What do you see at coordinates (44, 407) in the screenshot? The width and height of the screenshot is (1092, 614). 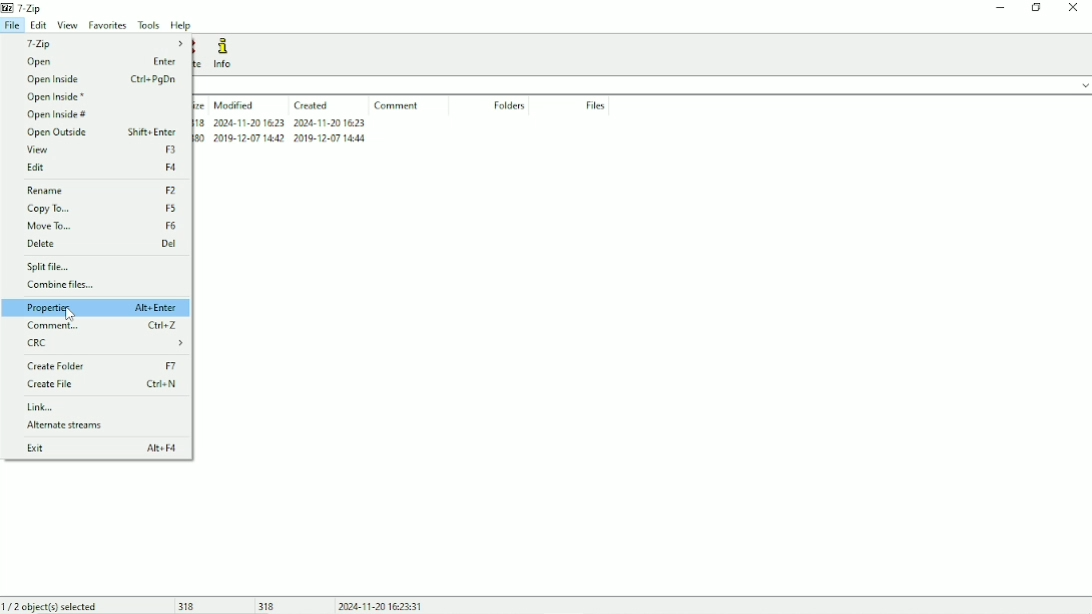 I see `Link` at bounding box center [44, 407].